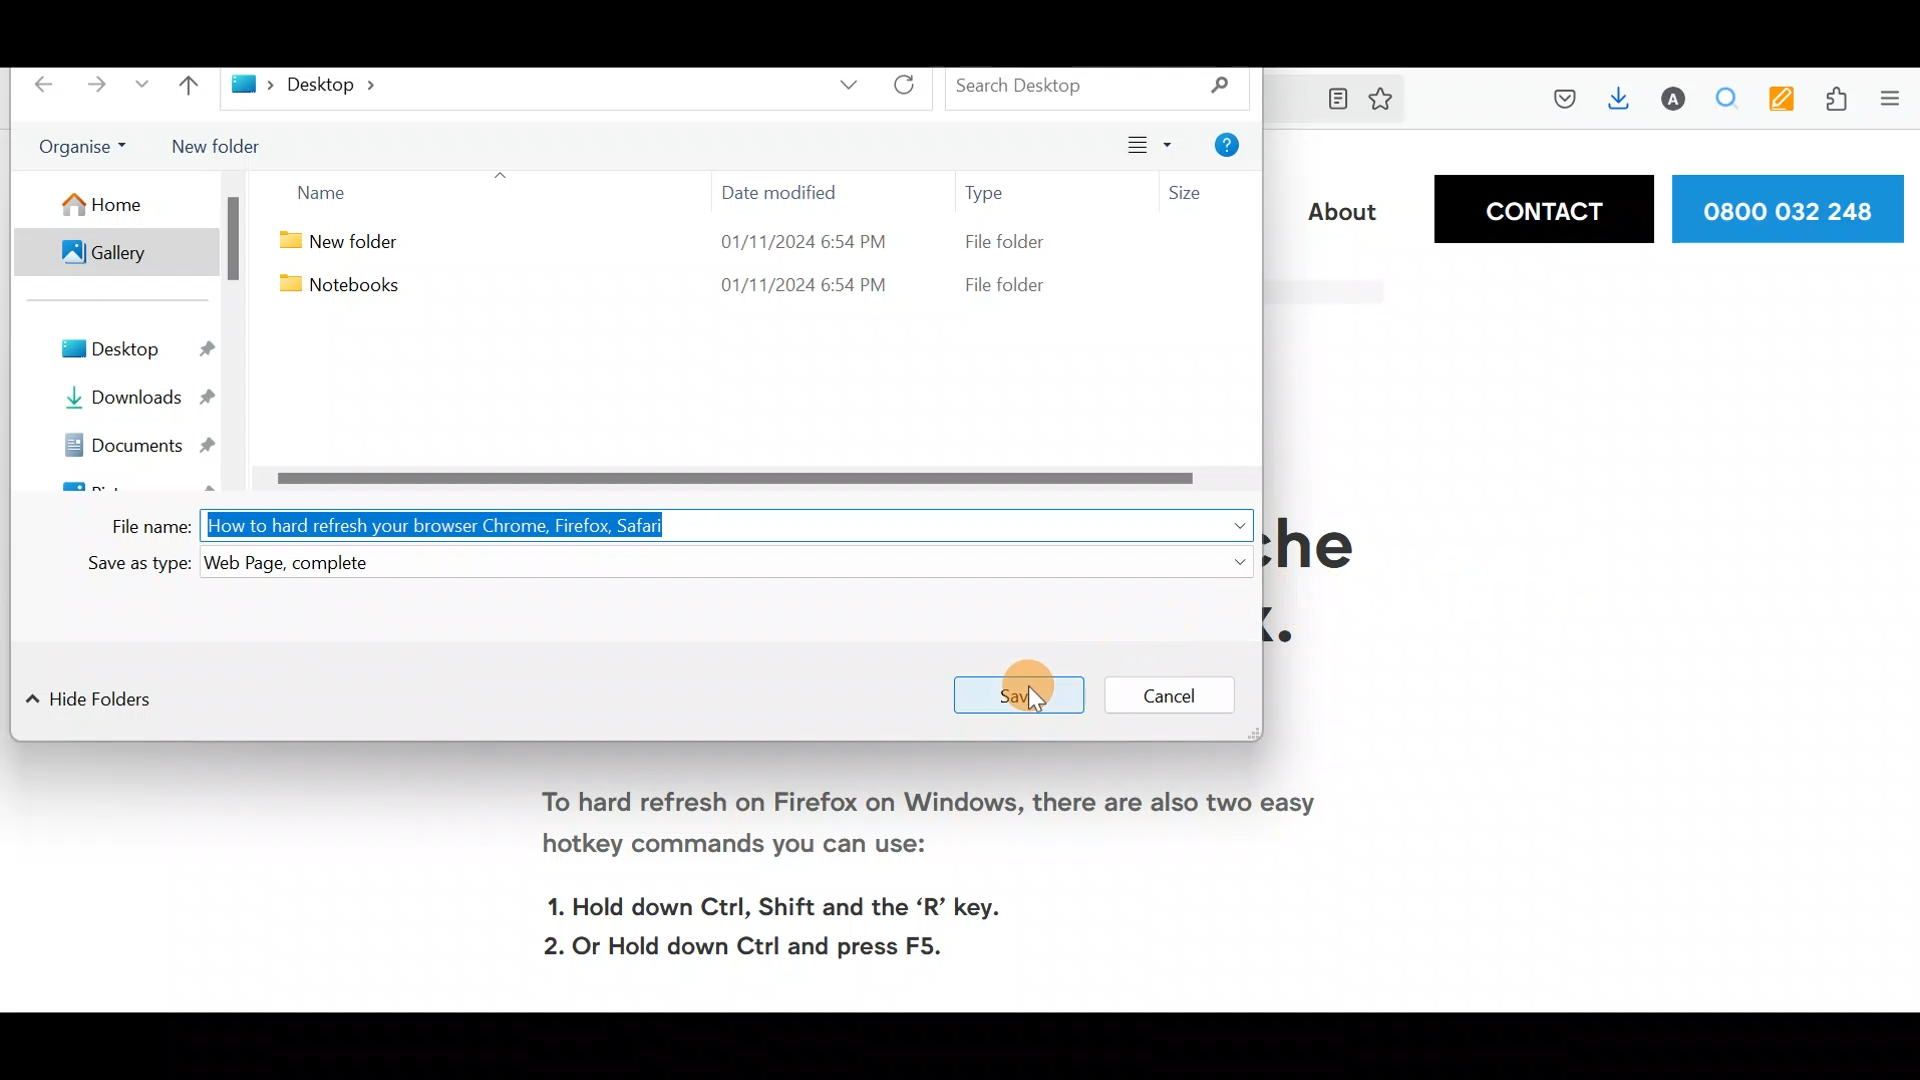  I want to click on 1. Hold down Ctrl, Shift and the ‘R’ key., so click(790, 902).